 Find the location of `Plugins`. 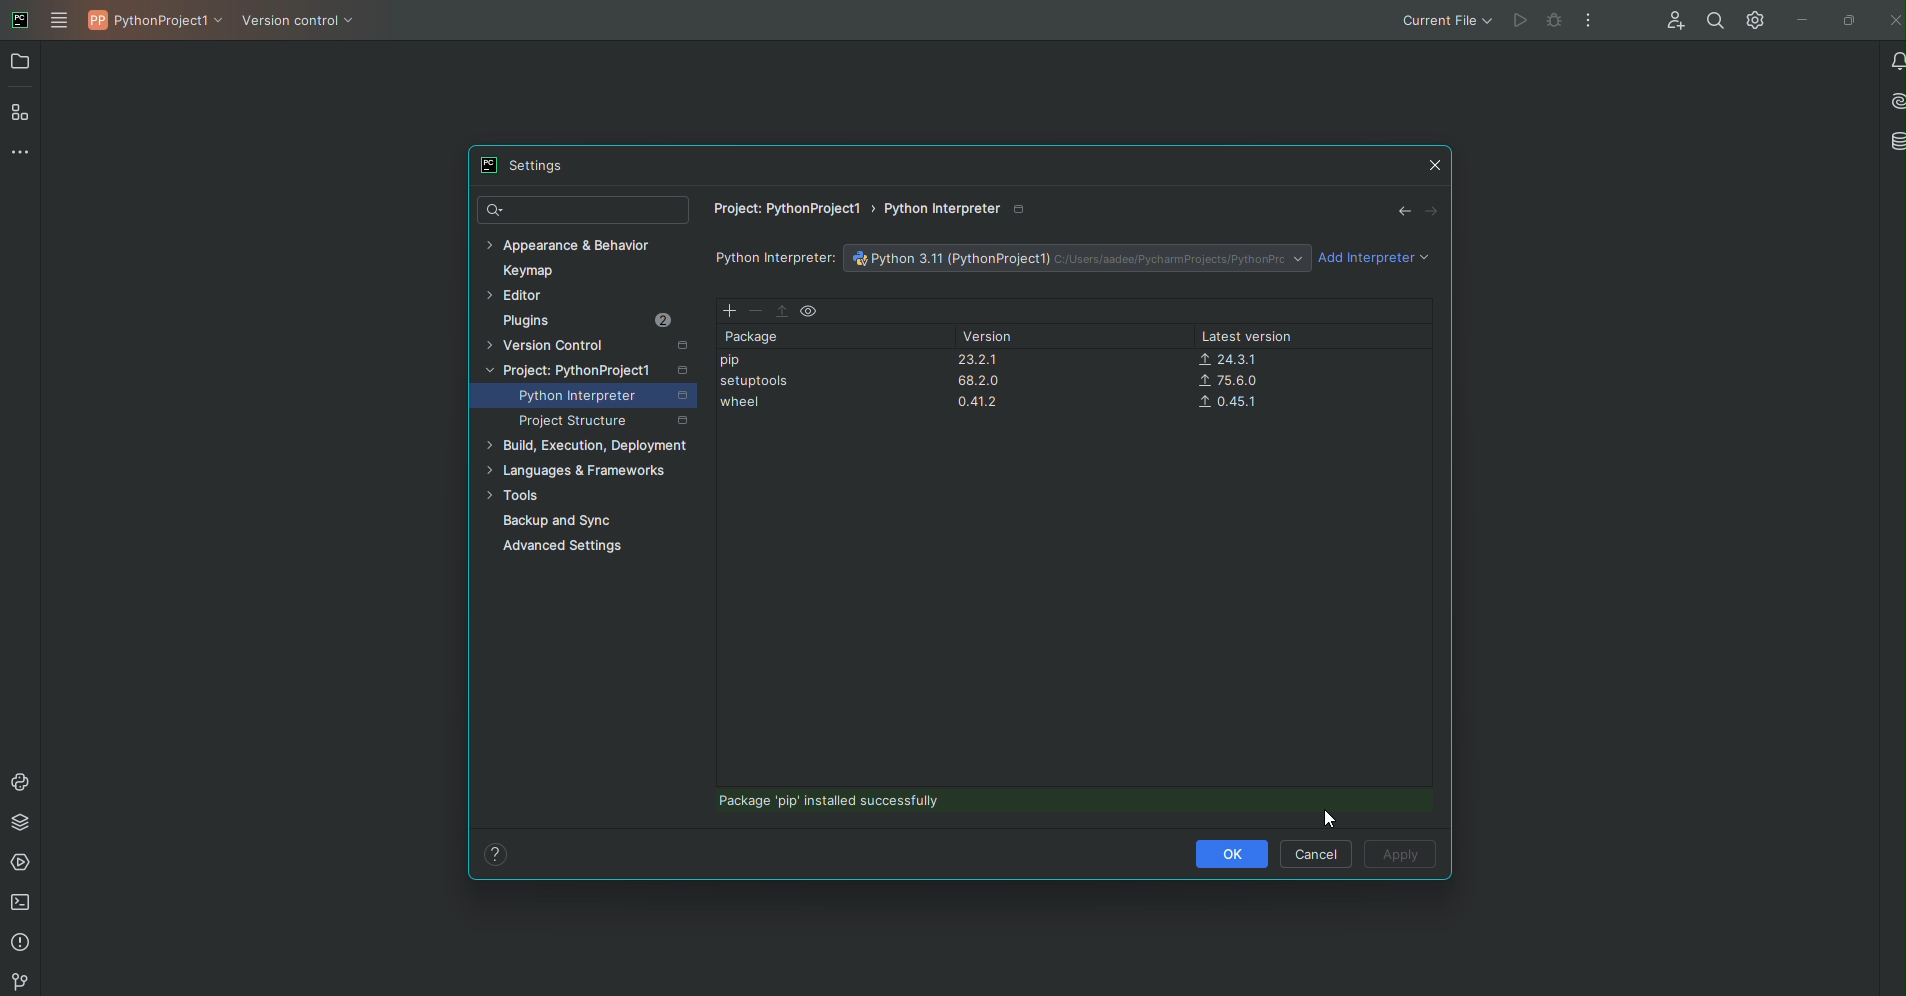

Plugins is located at coordinates (588, 321).